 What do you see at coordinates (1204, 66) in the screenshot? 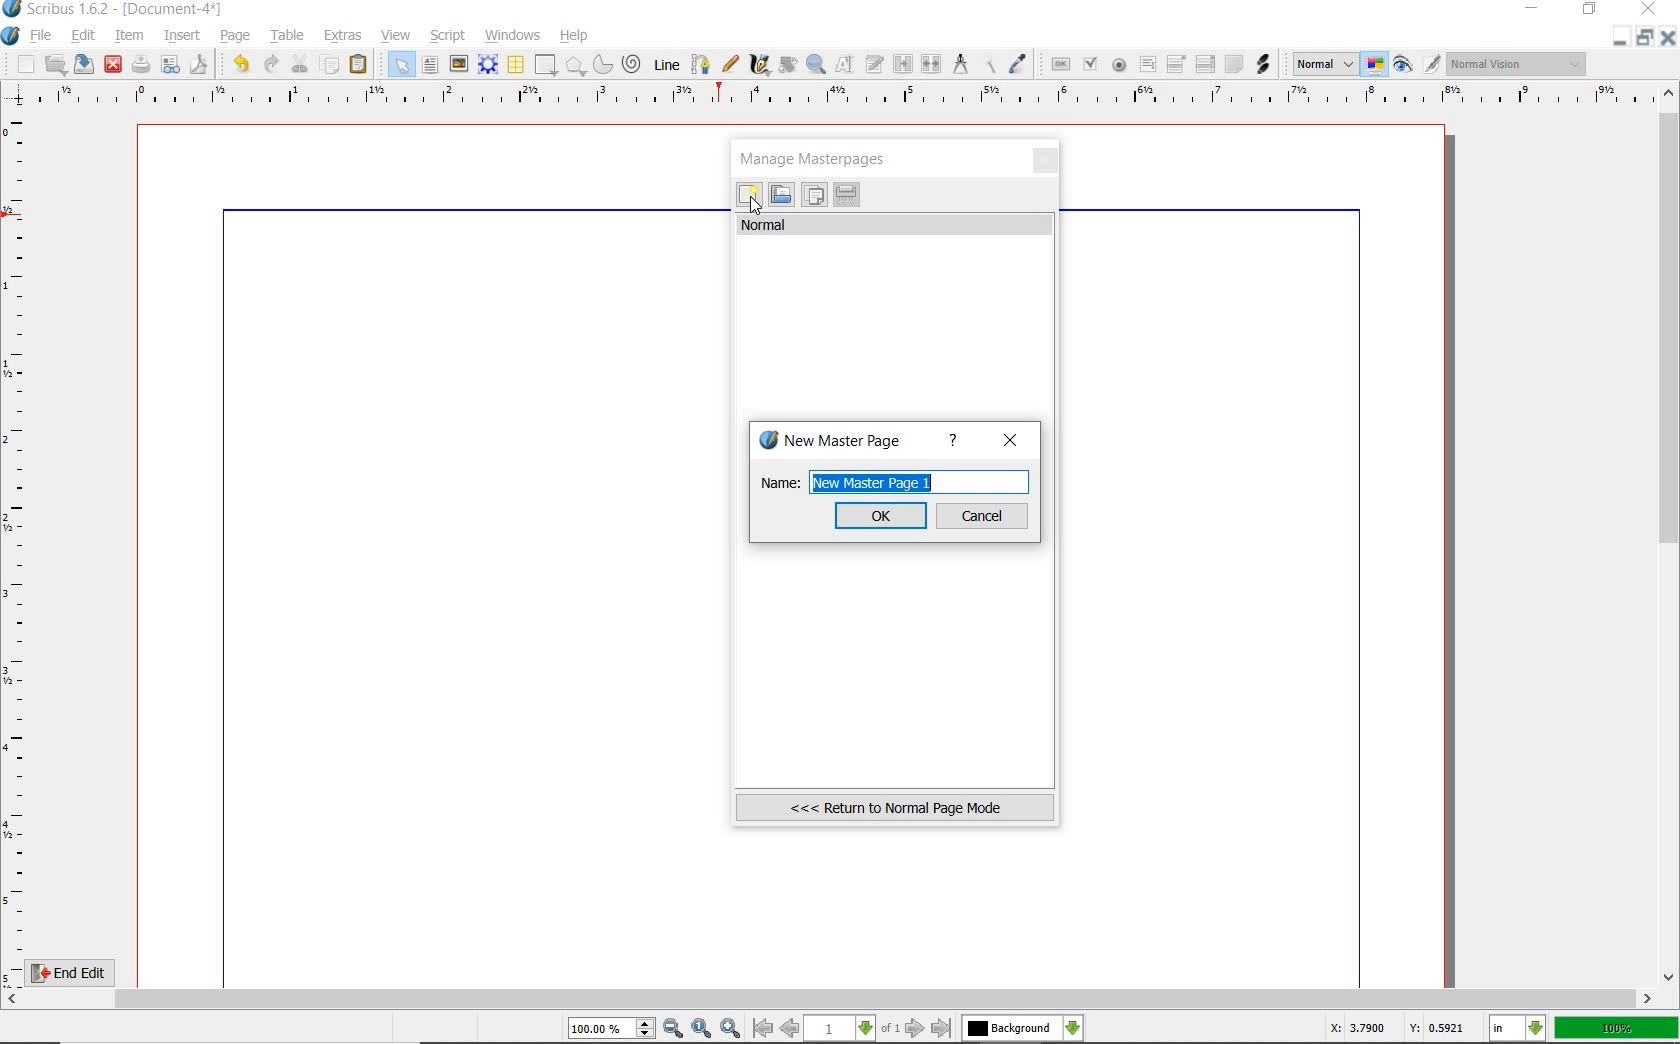
I see `pdf list box` at bounding box center [1204, 66].